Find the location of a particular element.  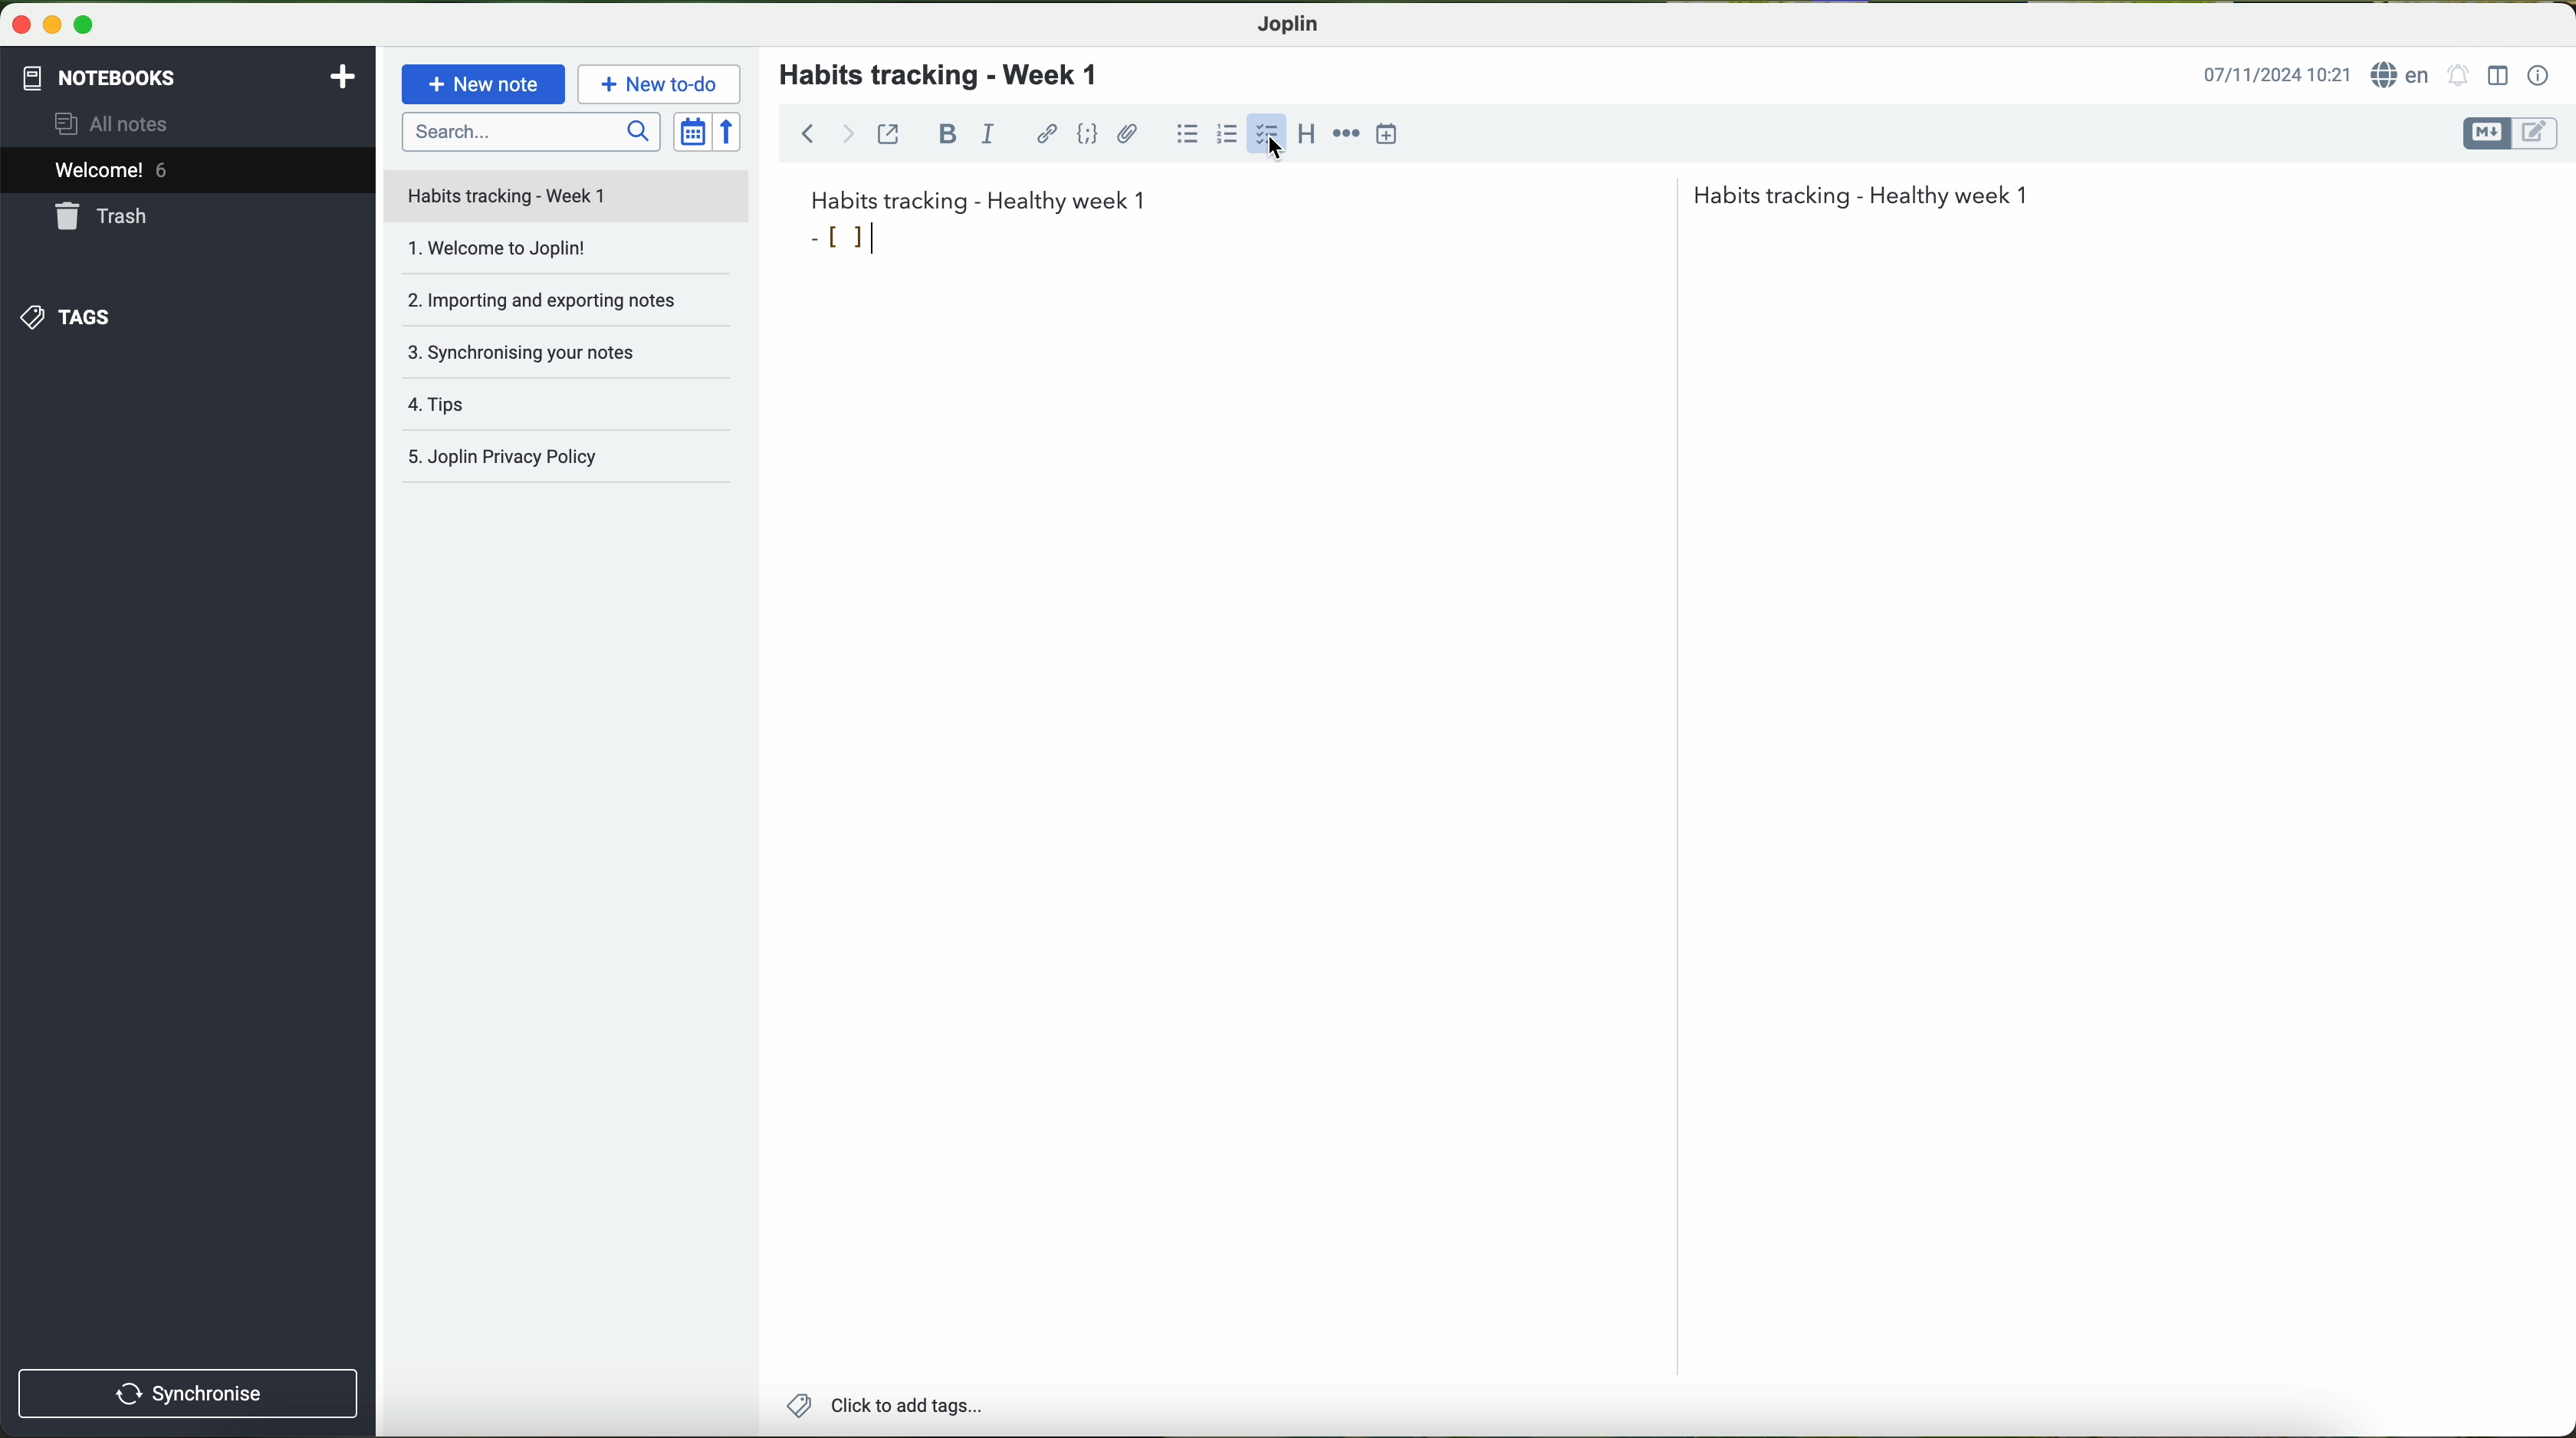

welcome 5 is located at coordinates (112, 170).